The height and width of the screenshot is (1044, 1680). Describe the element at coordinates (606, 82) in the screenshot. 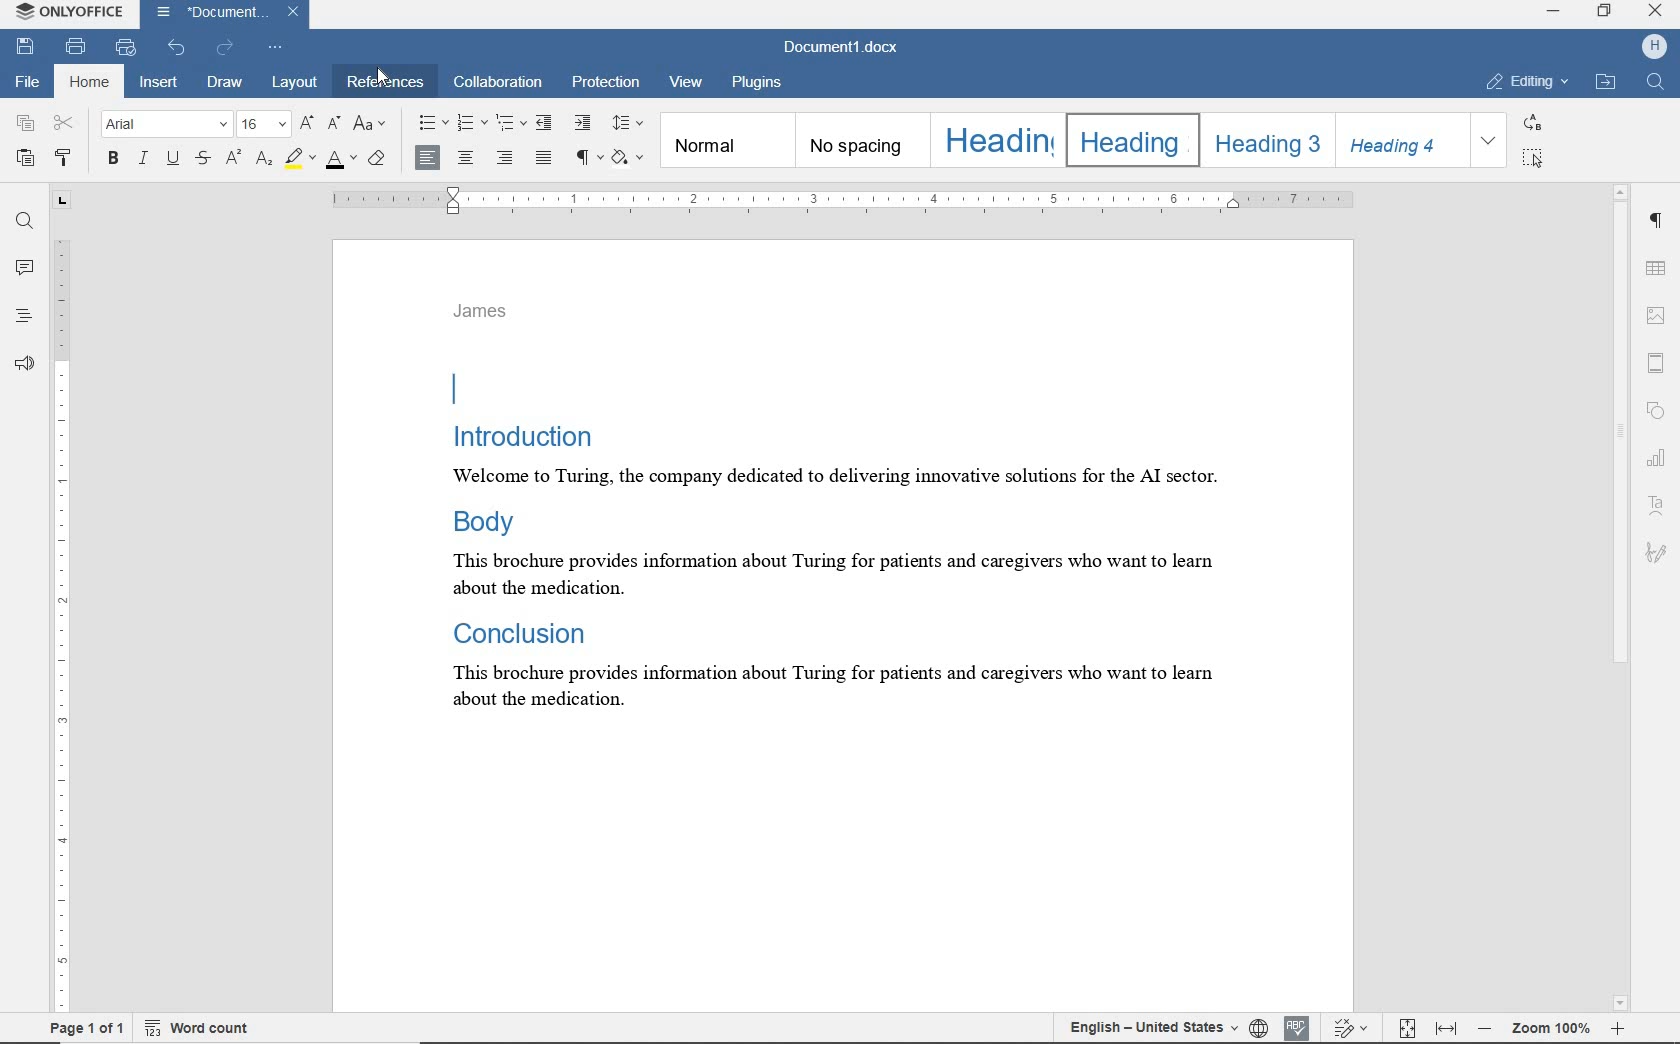

I see `protection` at that location.